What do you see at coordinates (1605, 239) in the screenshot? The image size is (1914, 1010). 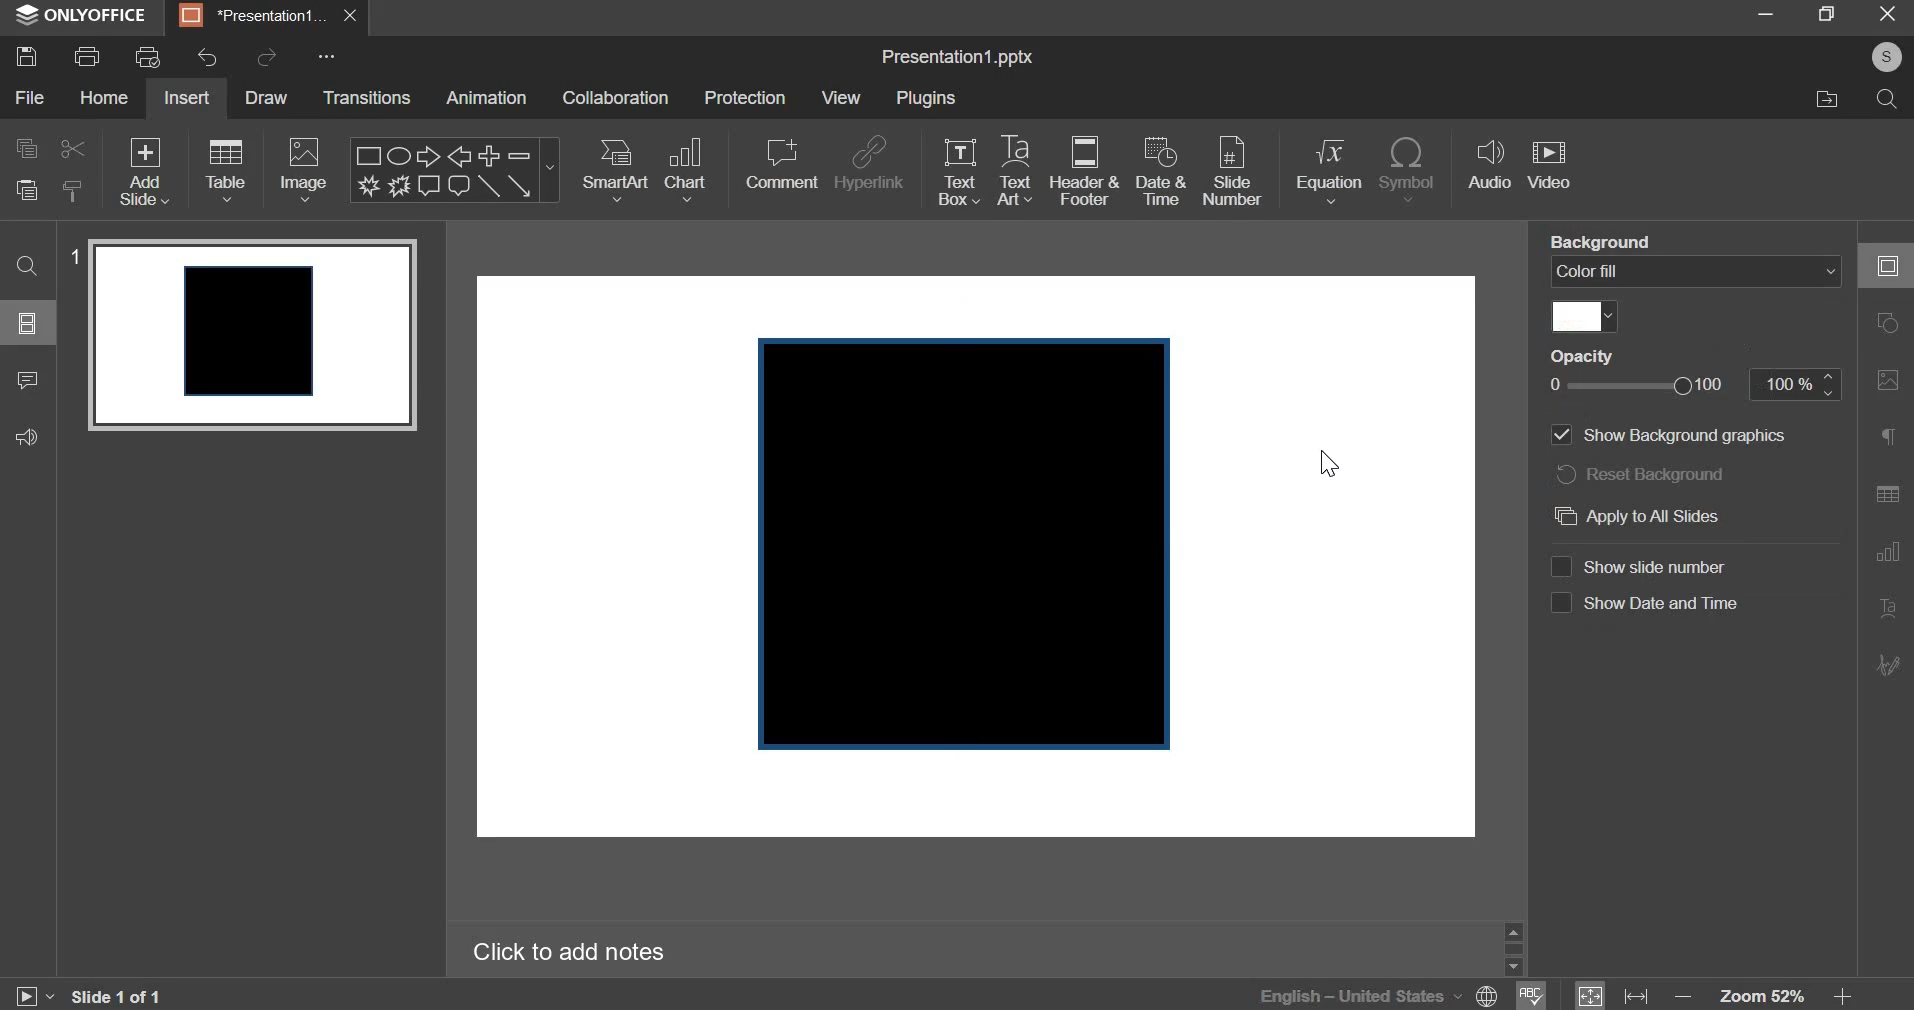 I see `Background` at bounding box center [1605, 239].